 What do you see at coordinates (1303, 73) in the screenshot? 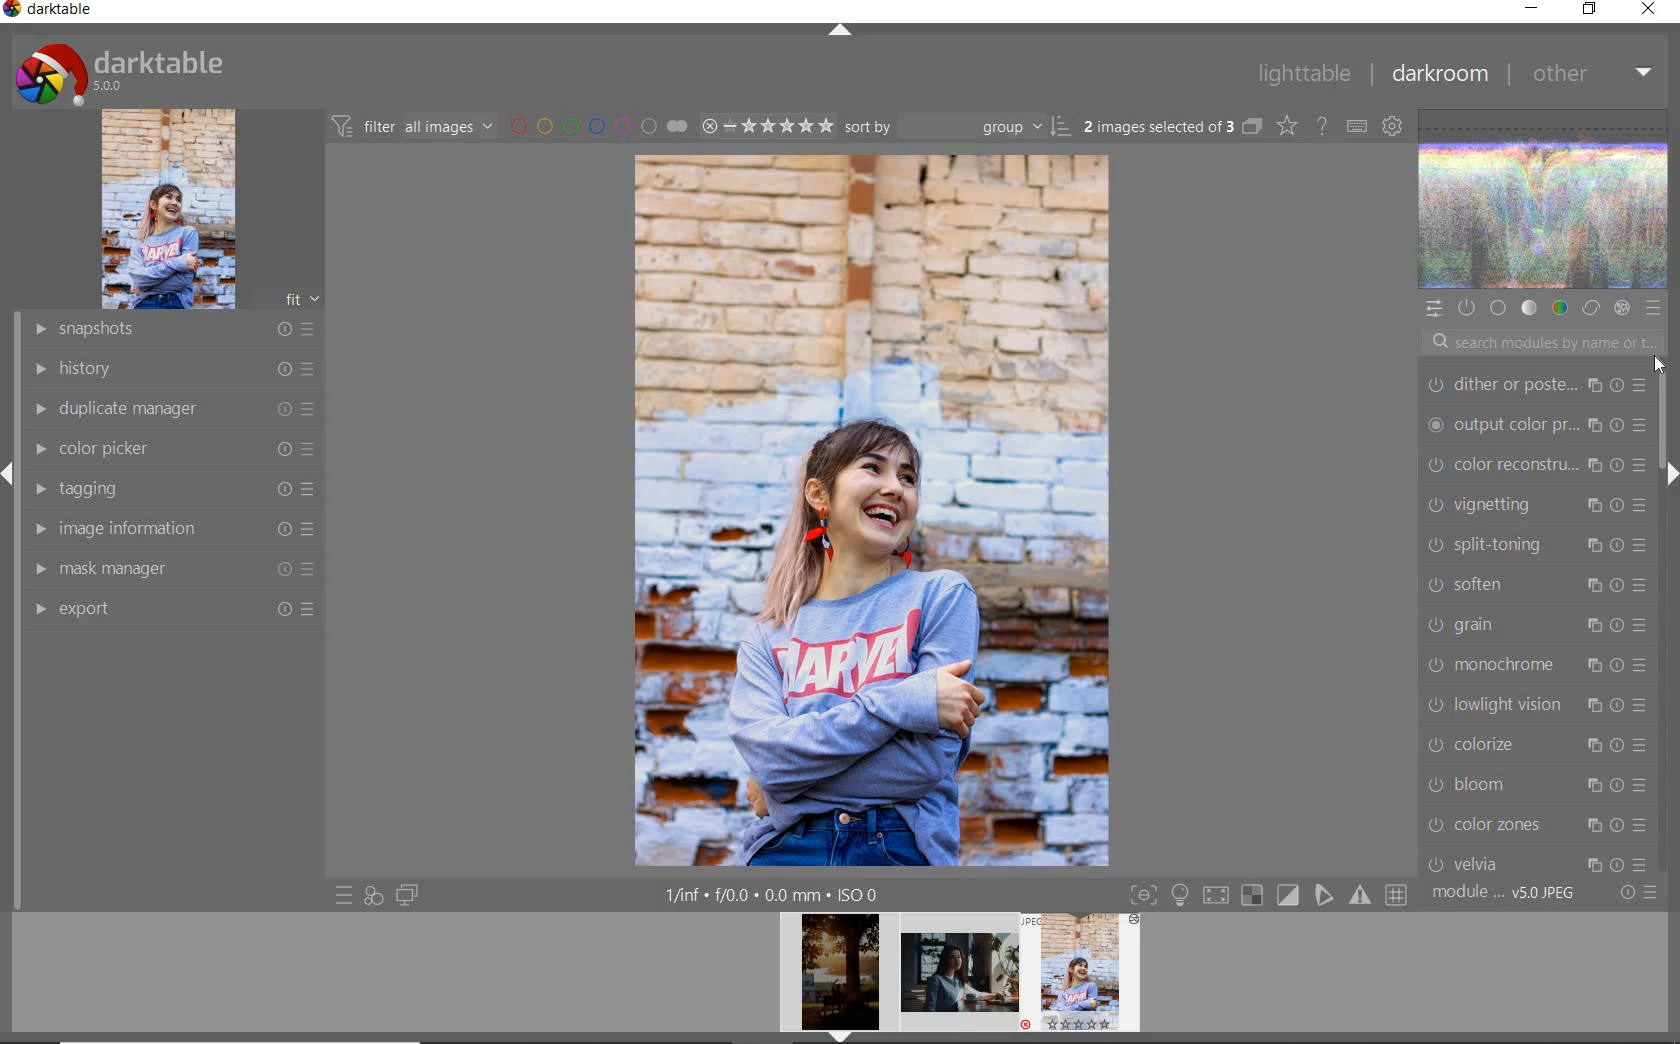
I see `LIGHTTABLE` at bounding box center [1303, 73].